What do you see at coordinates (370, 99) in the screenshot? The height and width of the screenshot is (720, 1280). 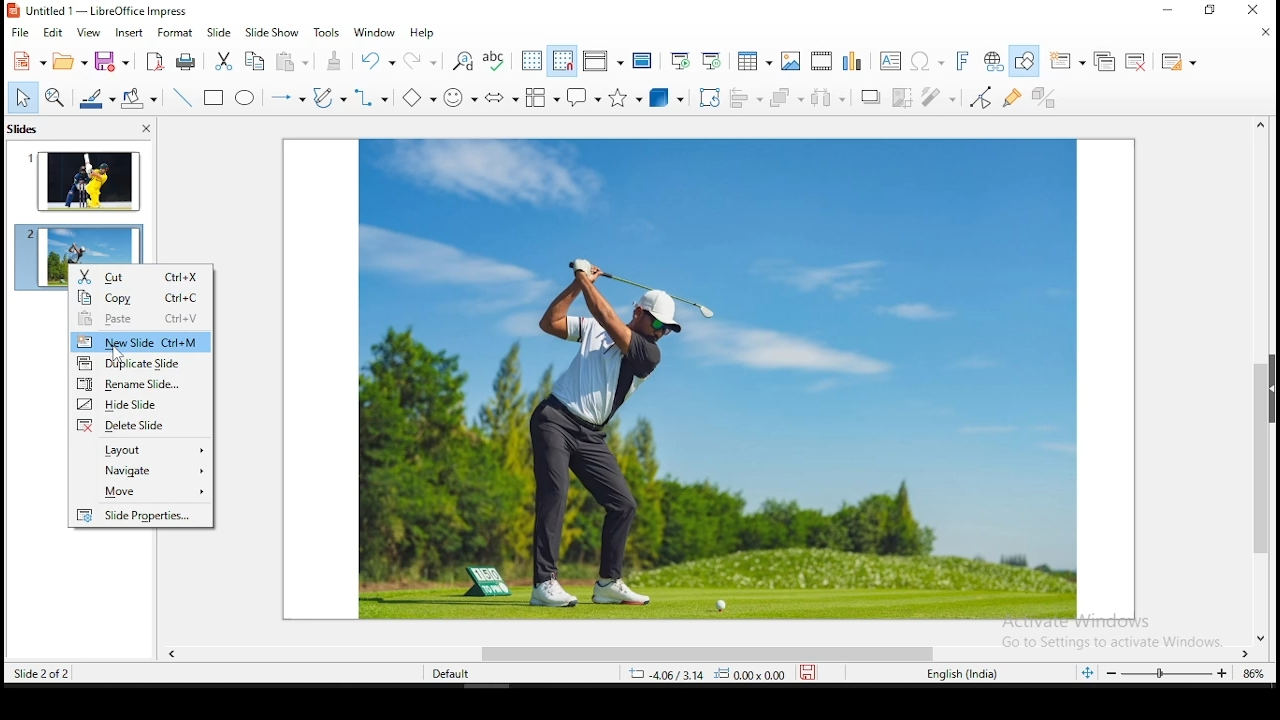 I see `connectors` at bounding box center [370, 99].